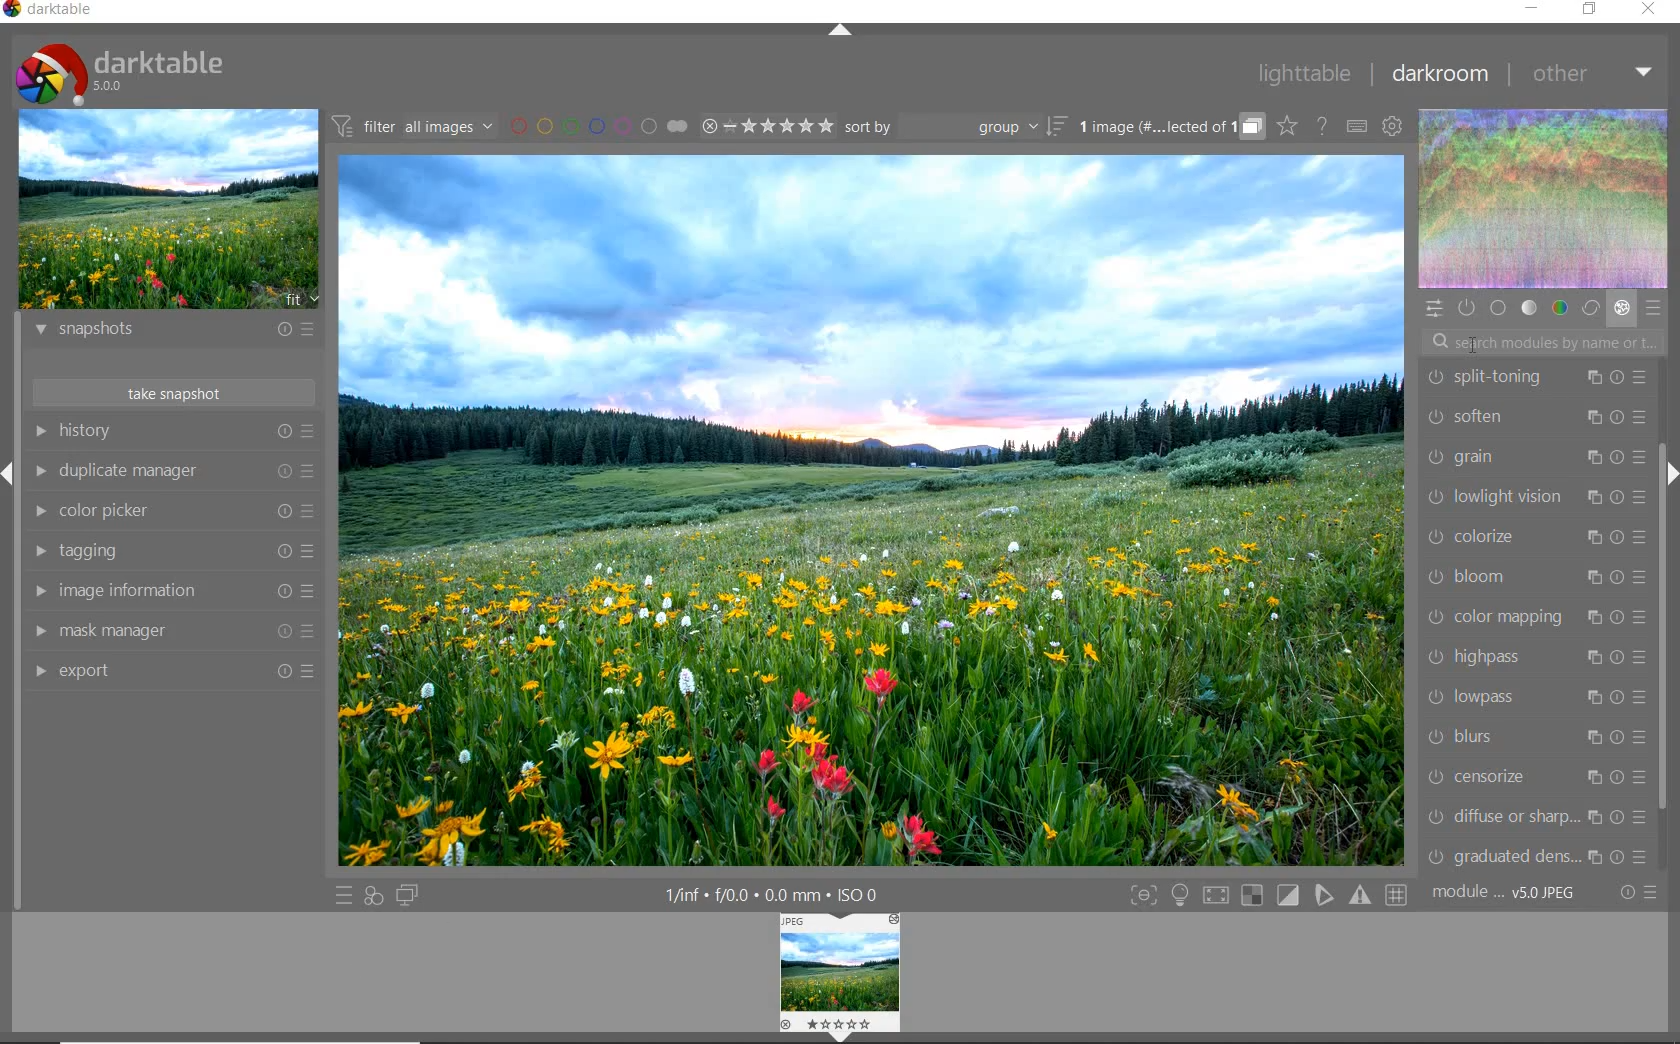  What do you see at coordinates (171, 552) in the screenshot?
I see `tagging` at bounding box center [171, 552].